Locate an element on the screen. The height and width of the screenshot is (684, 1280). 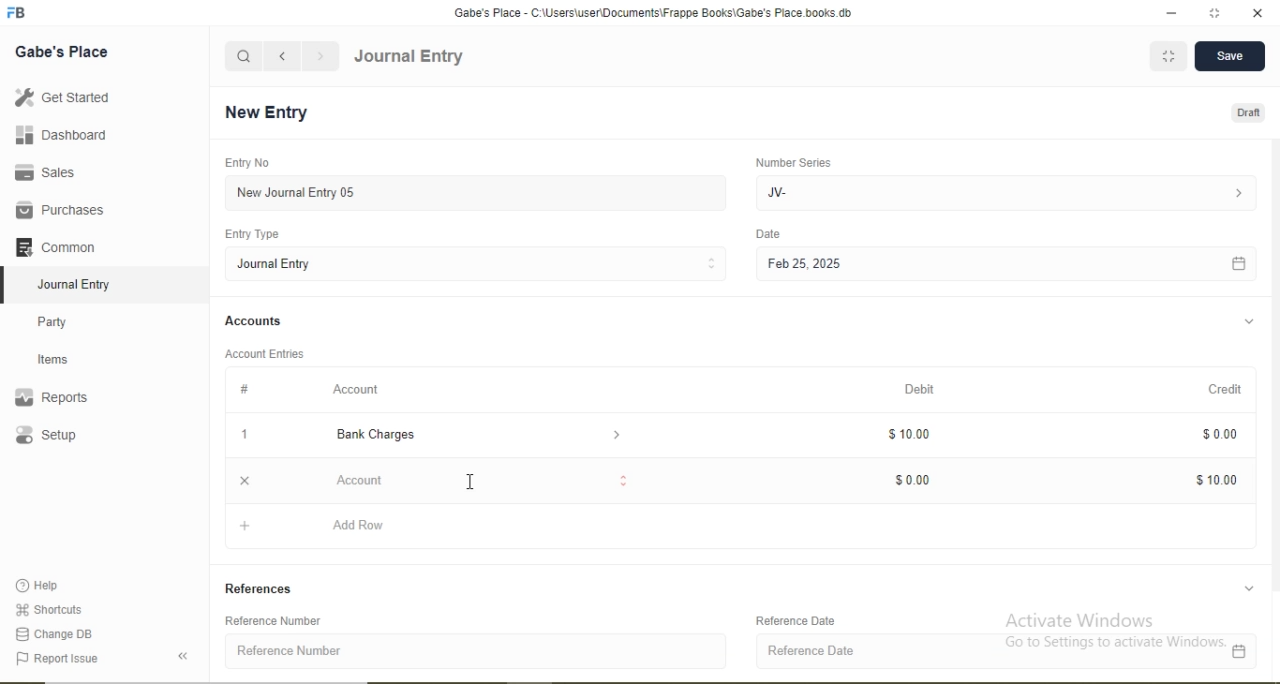
Journal Entry is located at coordinates (478, 263).